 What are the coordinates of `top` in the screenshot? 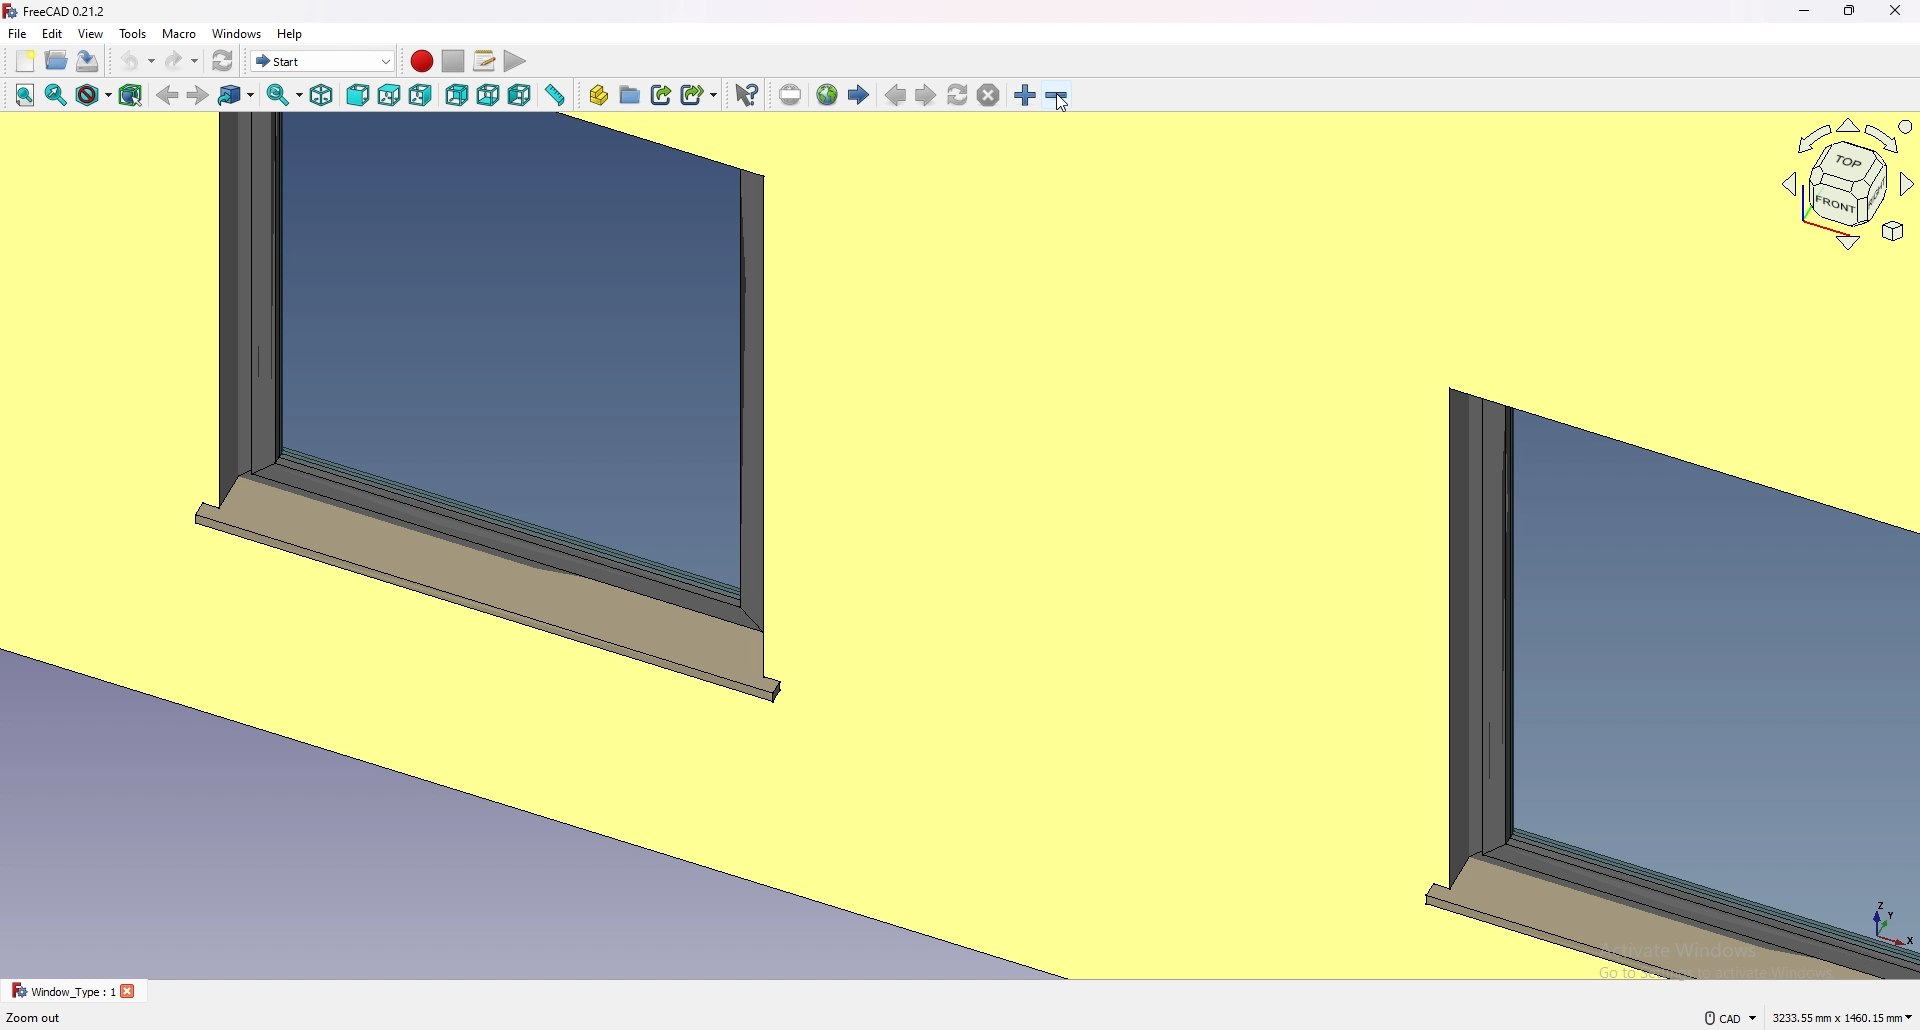 It's located at (390, 95).